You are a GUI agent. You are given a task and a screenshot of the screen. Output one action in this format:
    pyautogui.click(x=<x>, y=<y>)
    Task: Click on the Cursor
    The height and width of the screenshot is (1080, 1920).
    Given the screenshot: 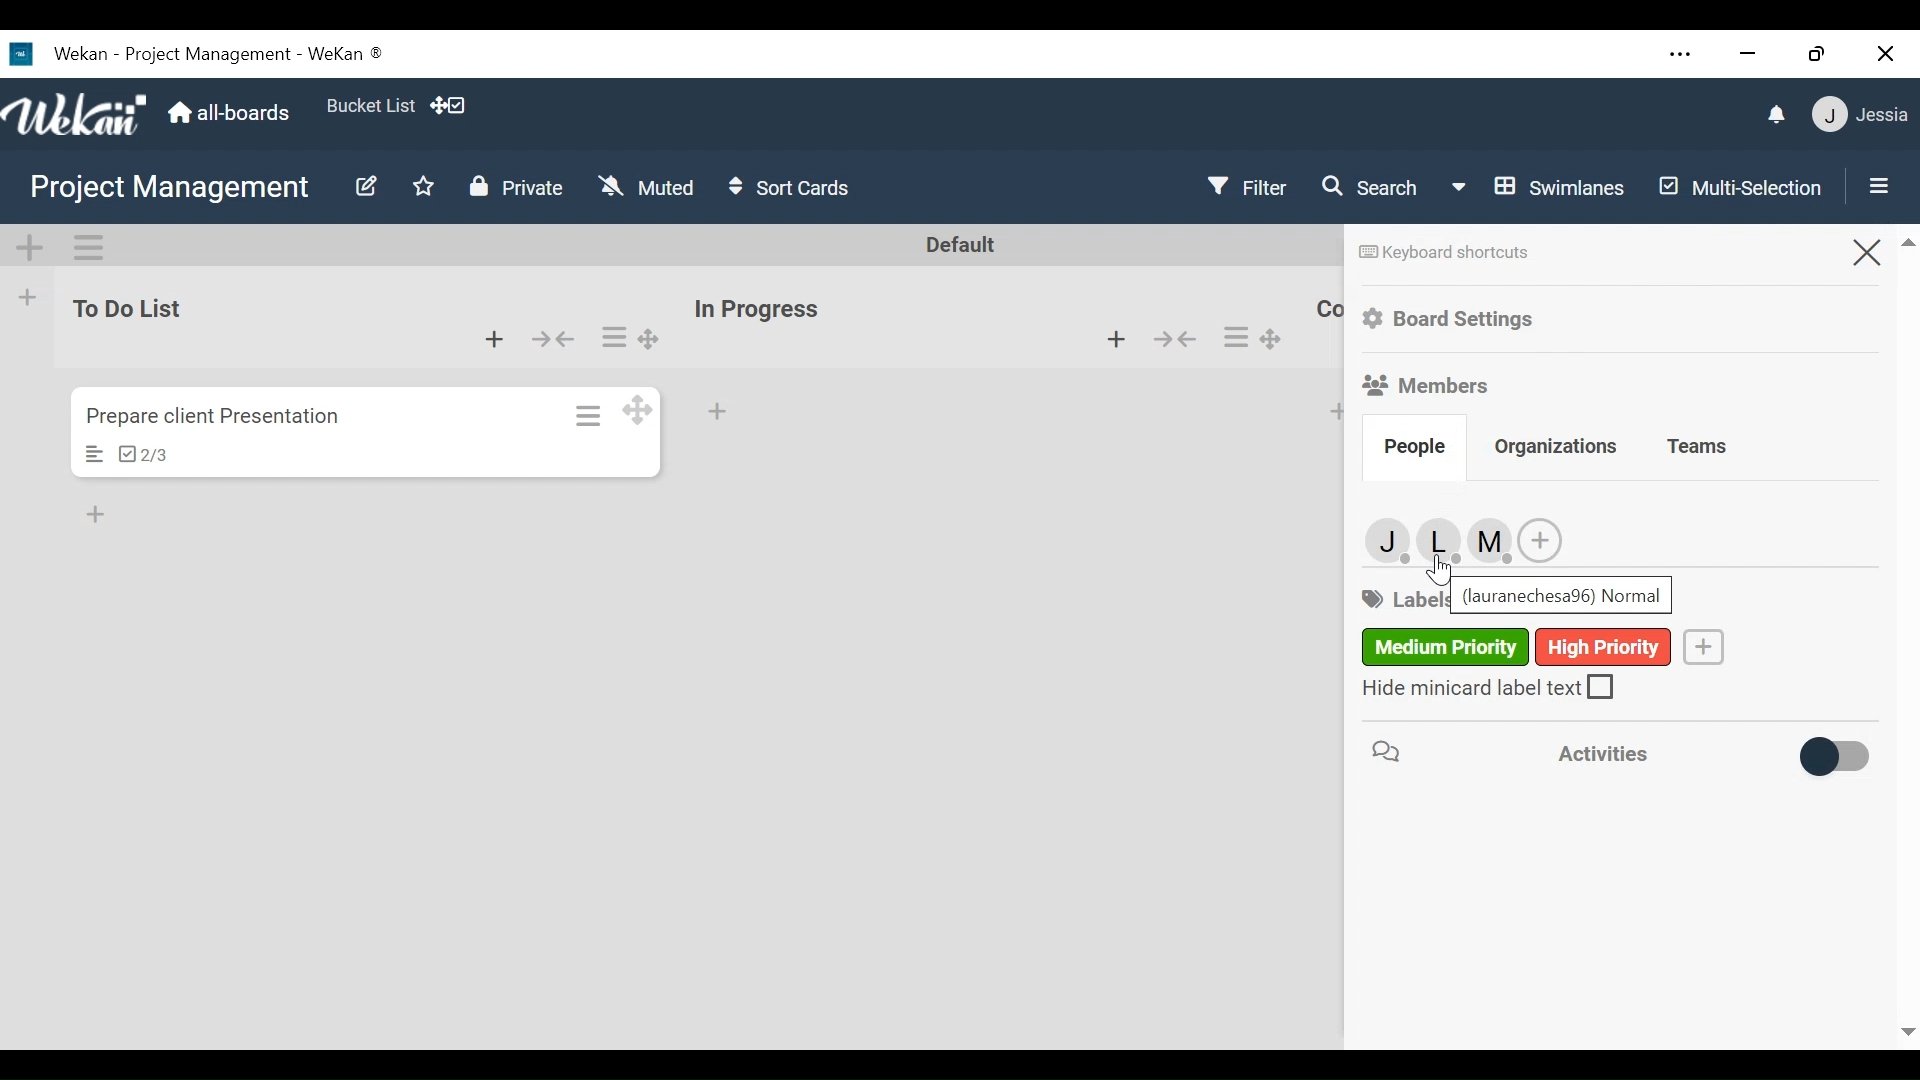 What is the action you would take?
    pyautogui.click(x=1439, y=569)
    